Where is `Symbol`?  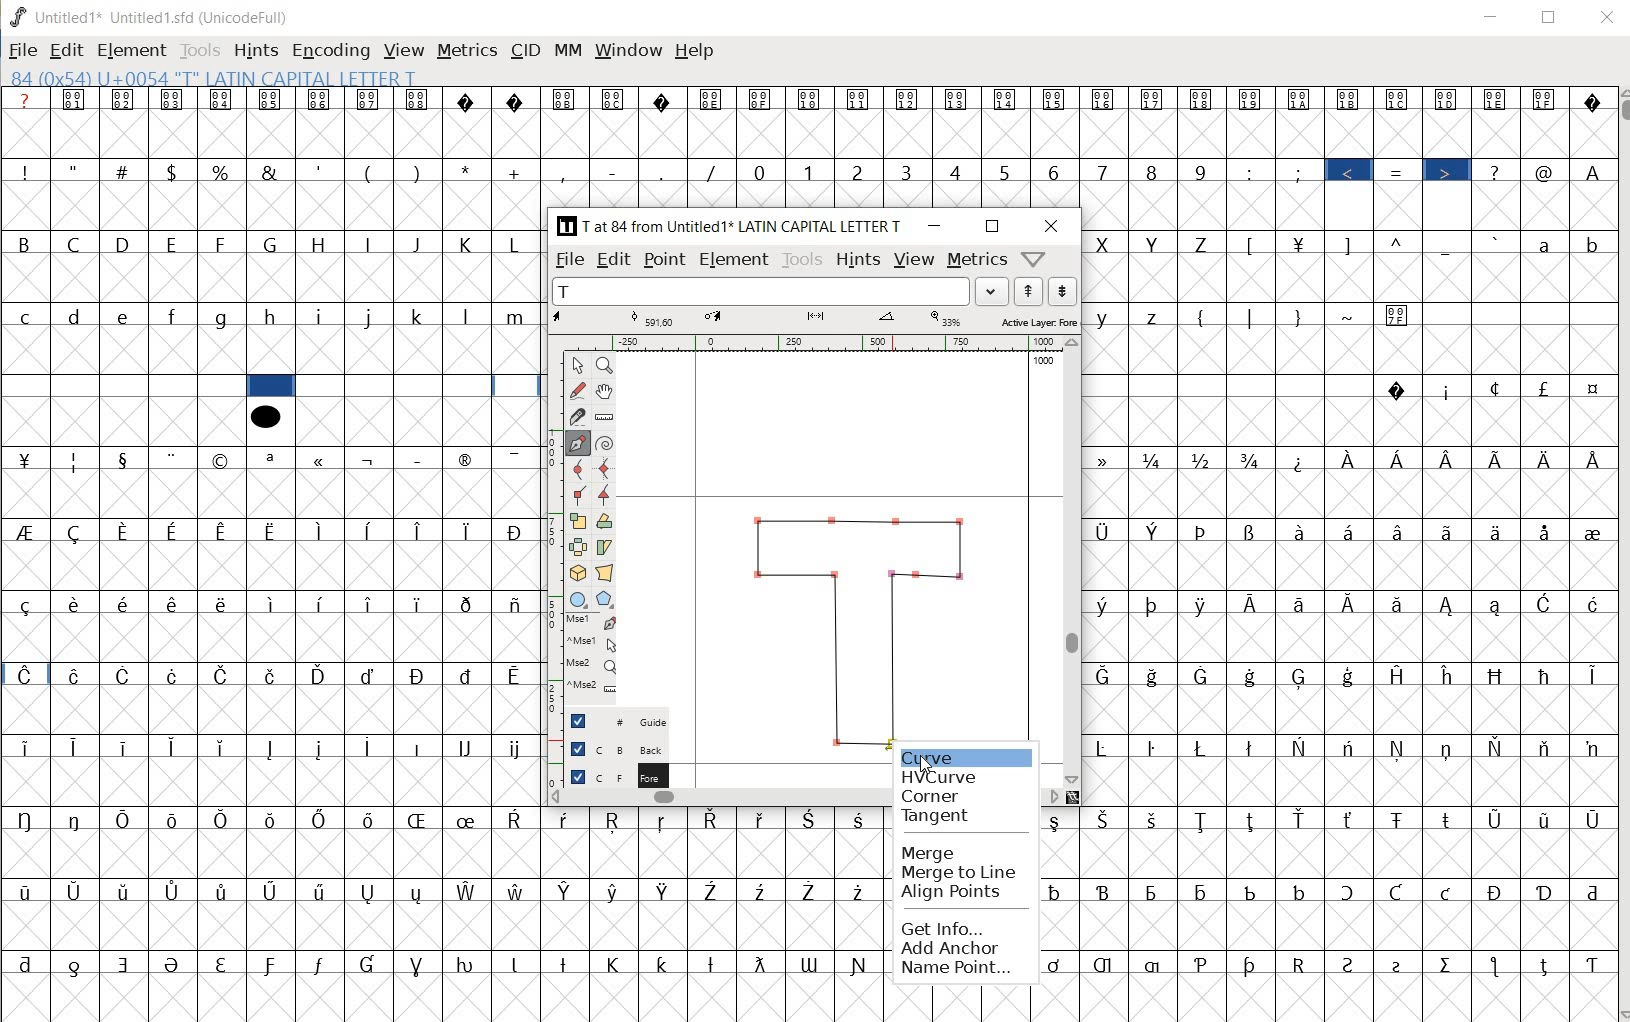
Symbol is located at coordinates (1056, 821).